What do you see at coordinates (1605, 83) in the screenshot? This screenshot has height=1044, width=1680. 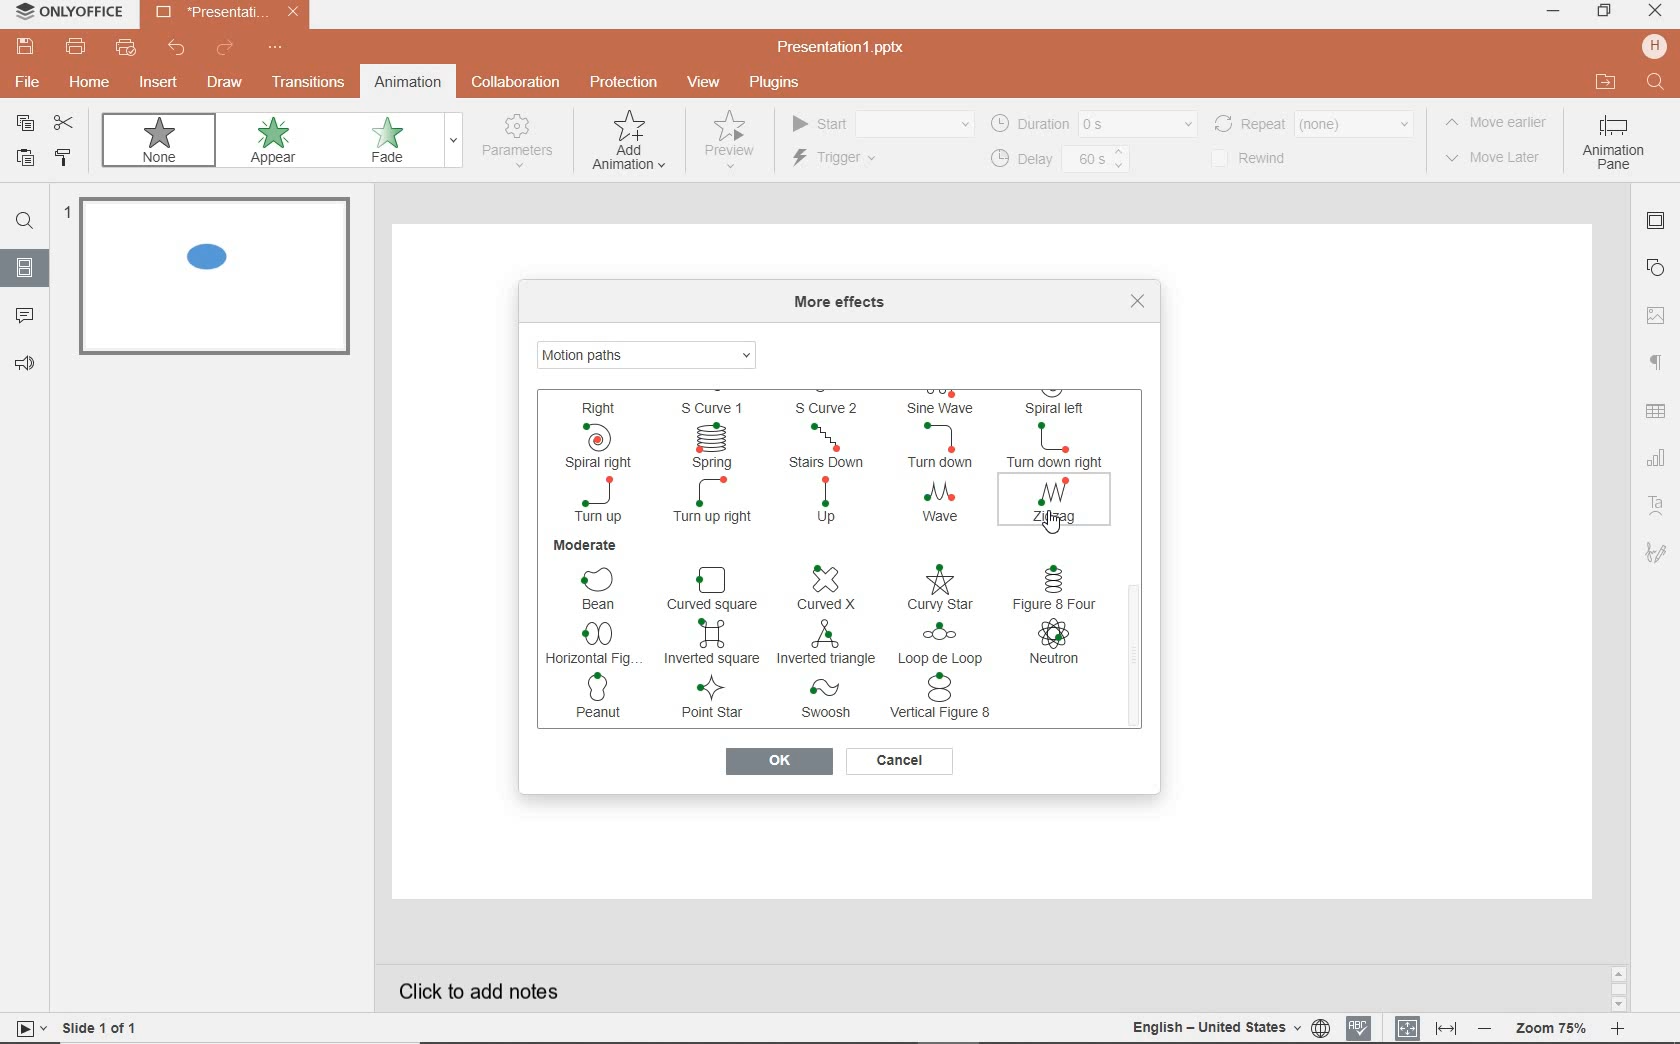 I see `OPEN FILE LOCATION` at bounding box center [1605, 83].